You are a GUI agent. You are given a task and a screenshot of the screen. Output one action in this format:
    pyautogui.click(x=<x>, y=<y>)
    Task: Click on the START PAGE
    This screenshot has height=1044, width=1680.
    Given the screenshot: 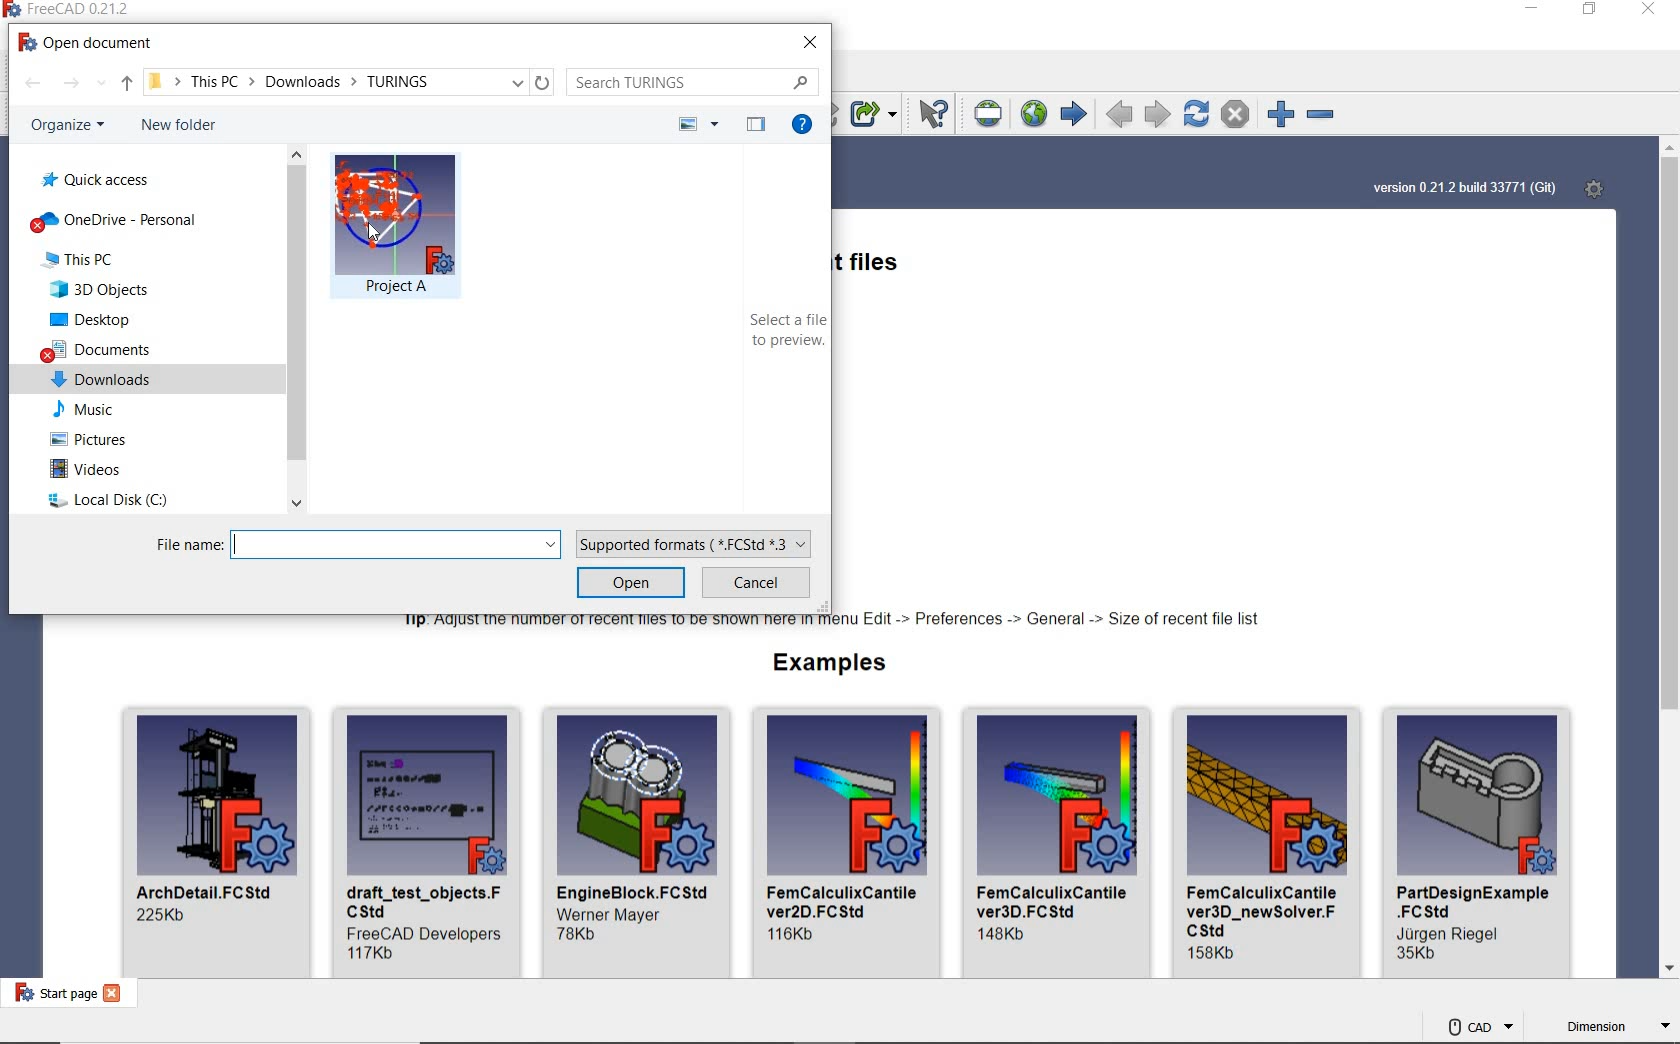 What is the action you would take?
    pyautogui.click(x=50, y=992)
    